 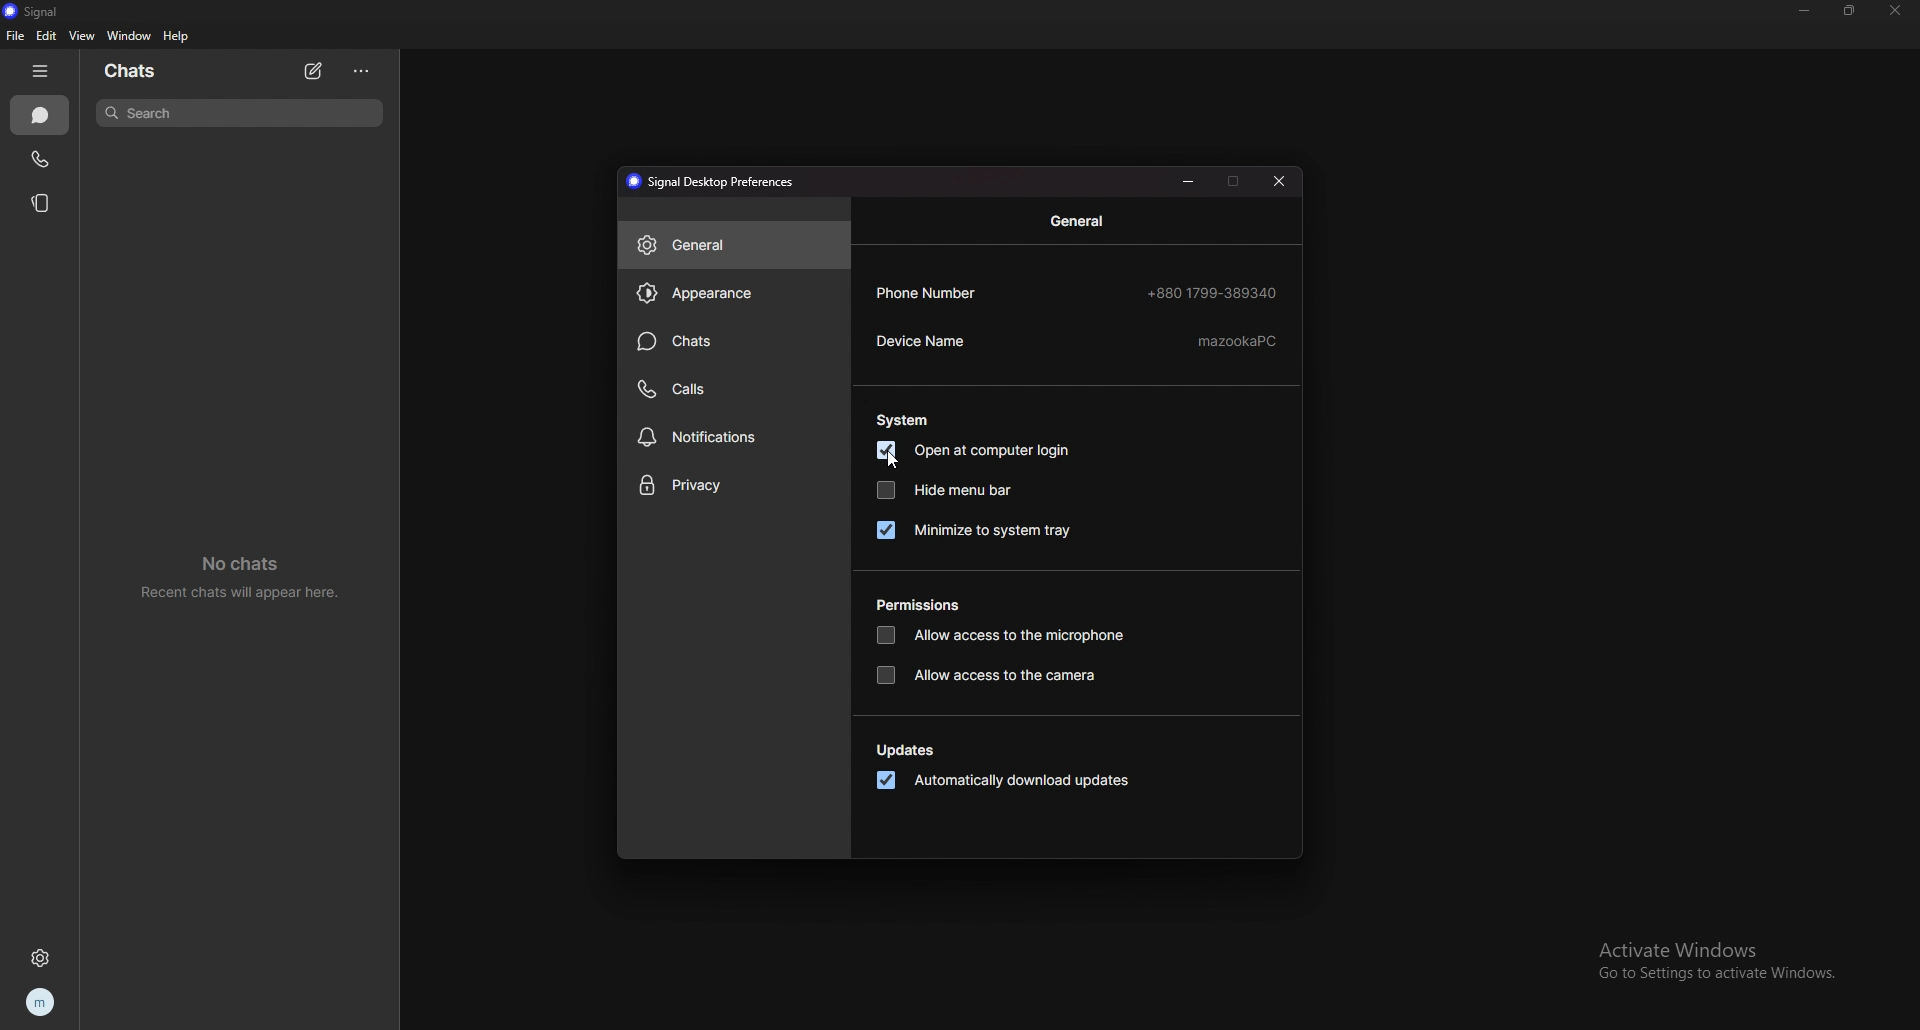 I want to click on options, so click(x=364, y=71).